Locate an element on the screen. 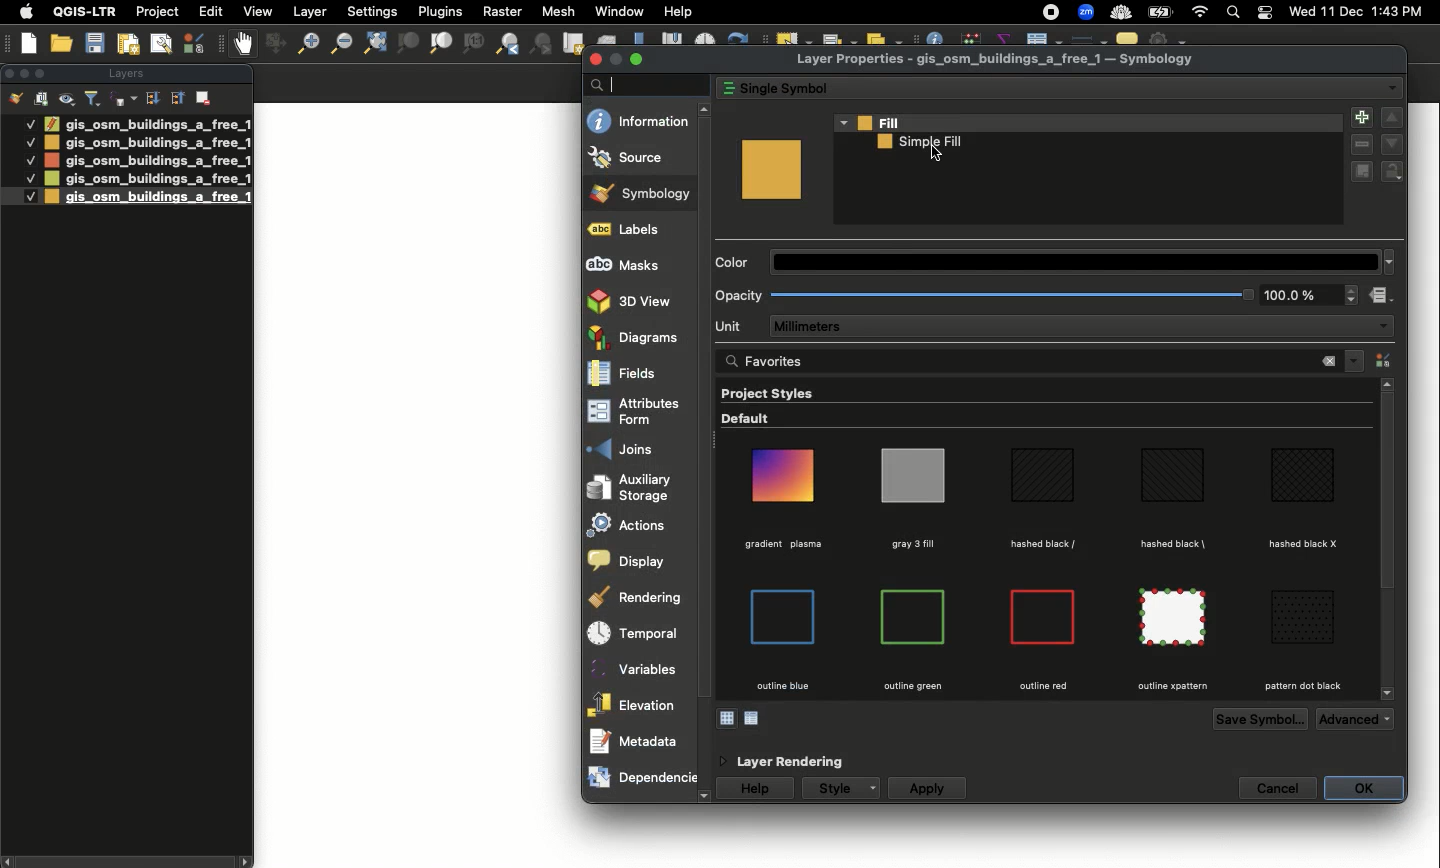 This screenshot has width=1440, height=868. hashed black X is located at coordinates (1303, 545).